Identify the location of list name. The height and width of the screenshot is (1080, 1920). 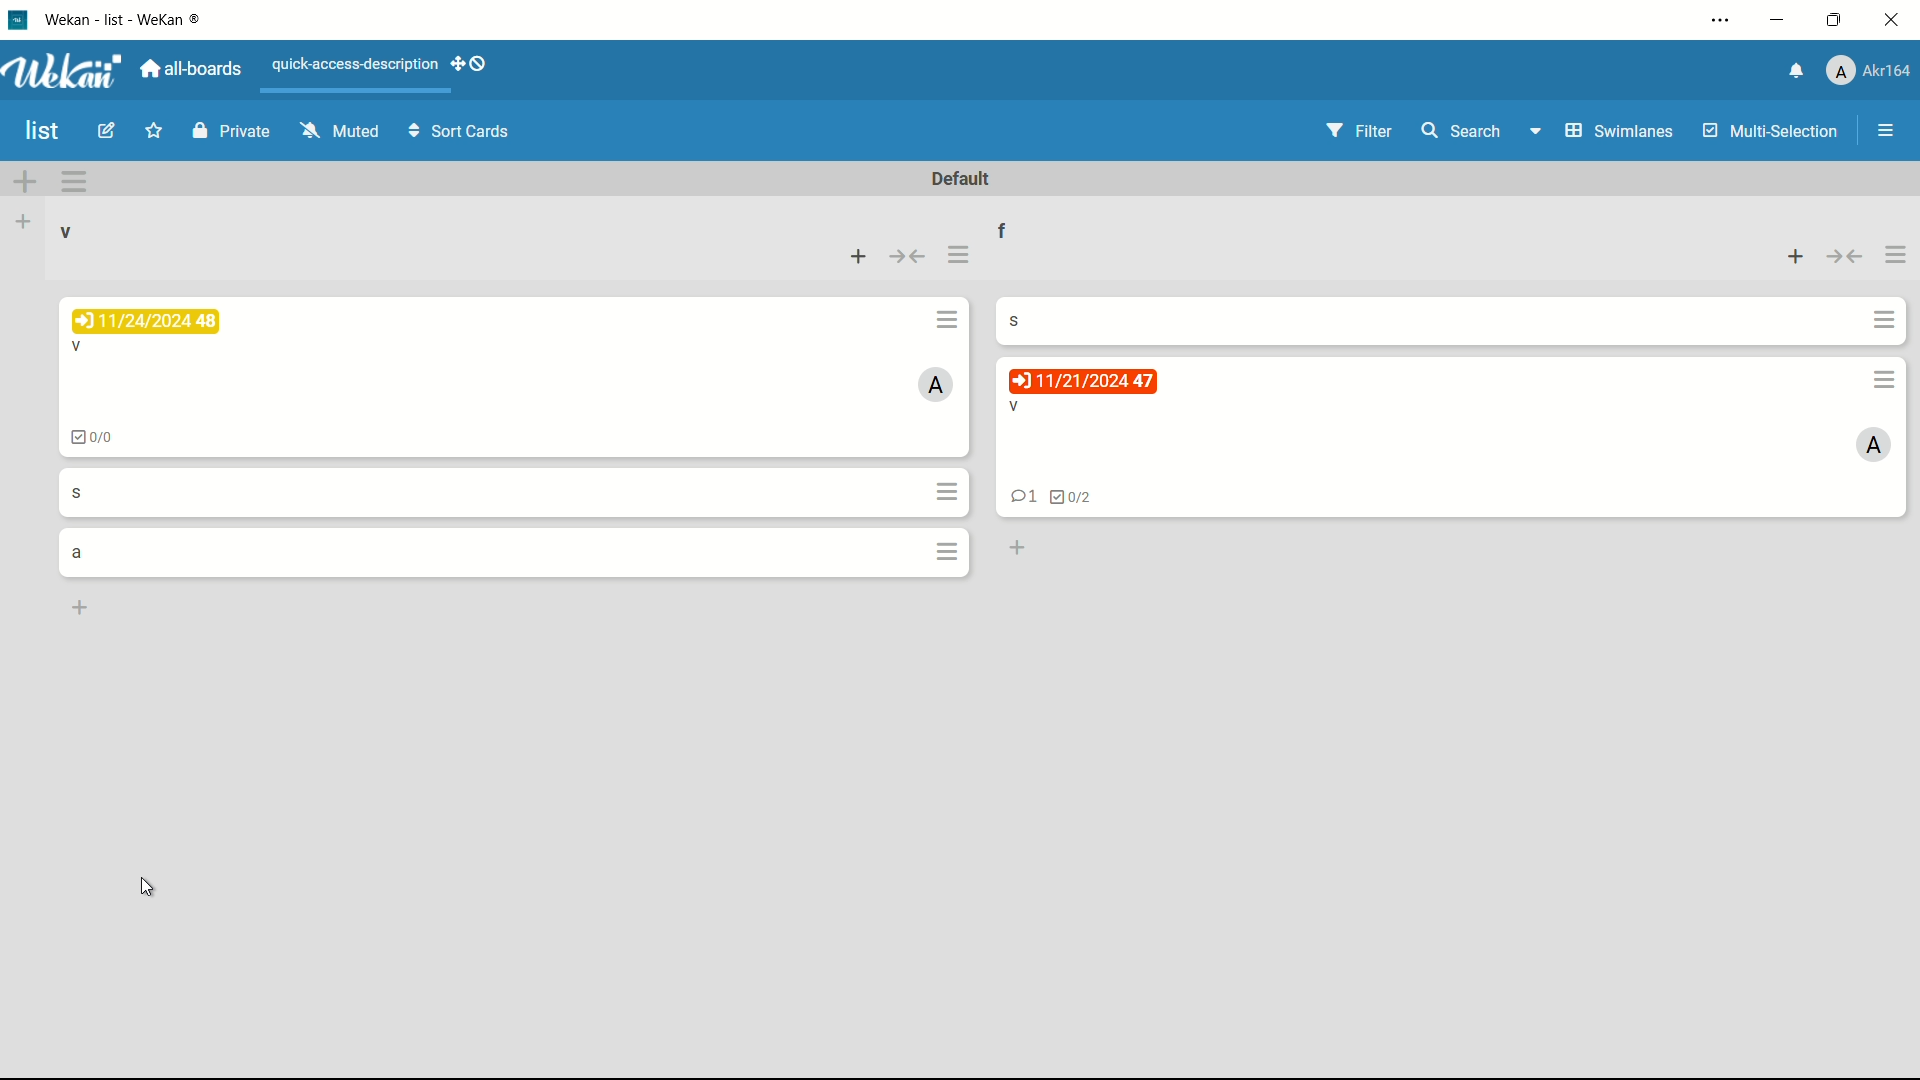
(67, 233).